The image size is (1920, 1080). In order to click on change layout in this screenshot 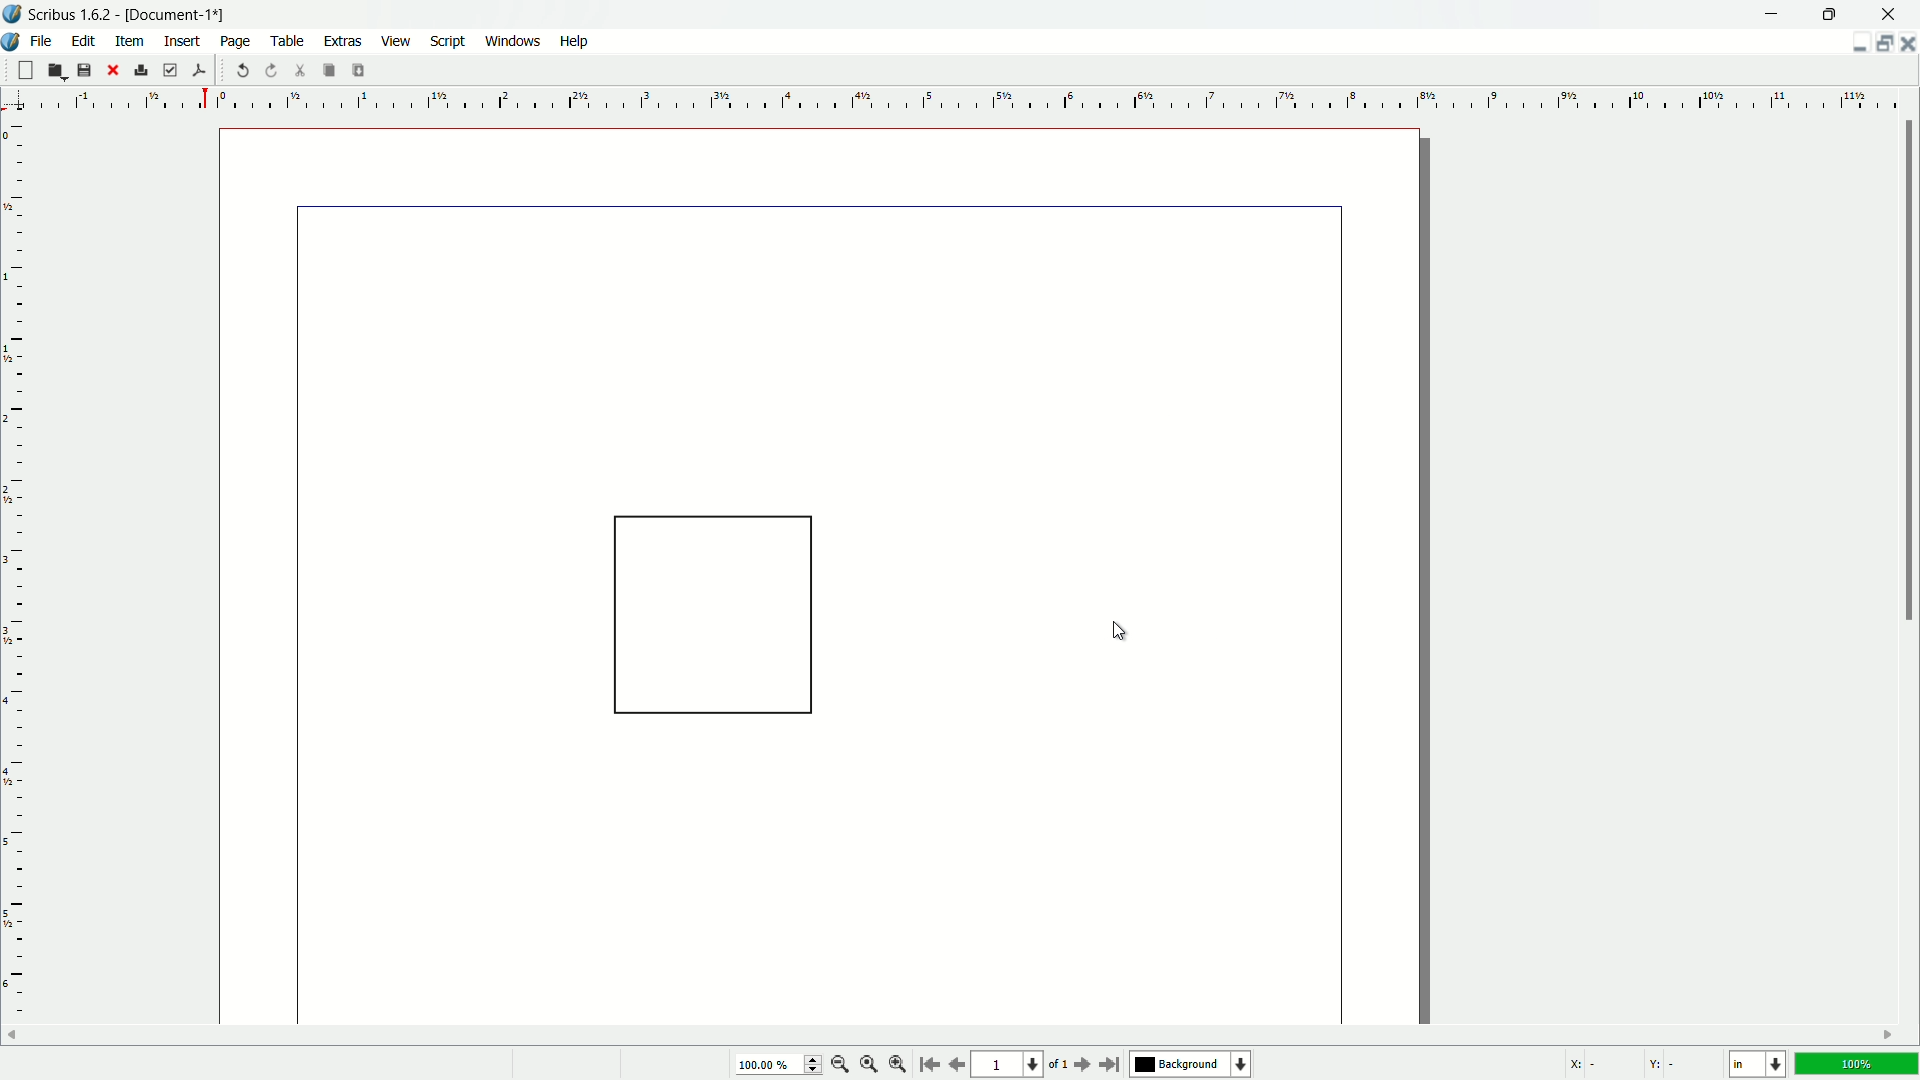, I will do `click(1881, 44)`.